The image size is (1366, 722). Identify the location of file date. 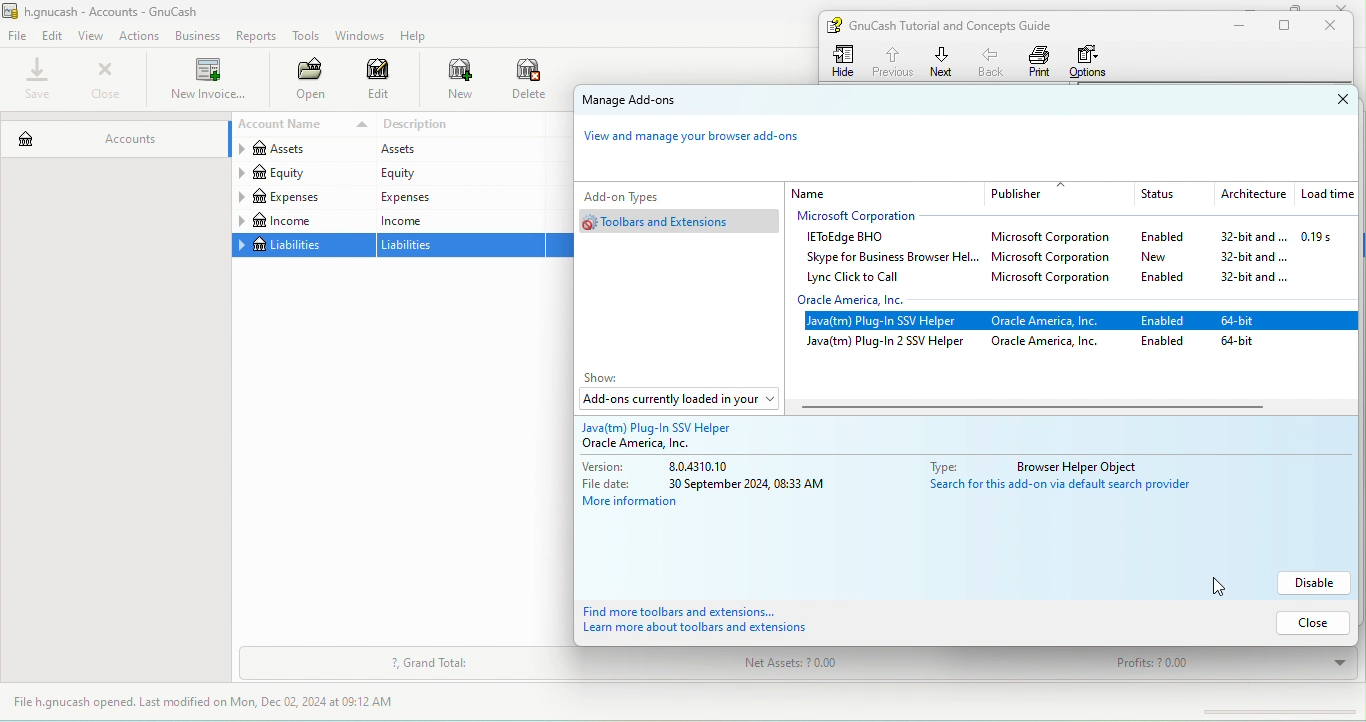
(709, 484).